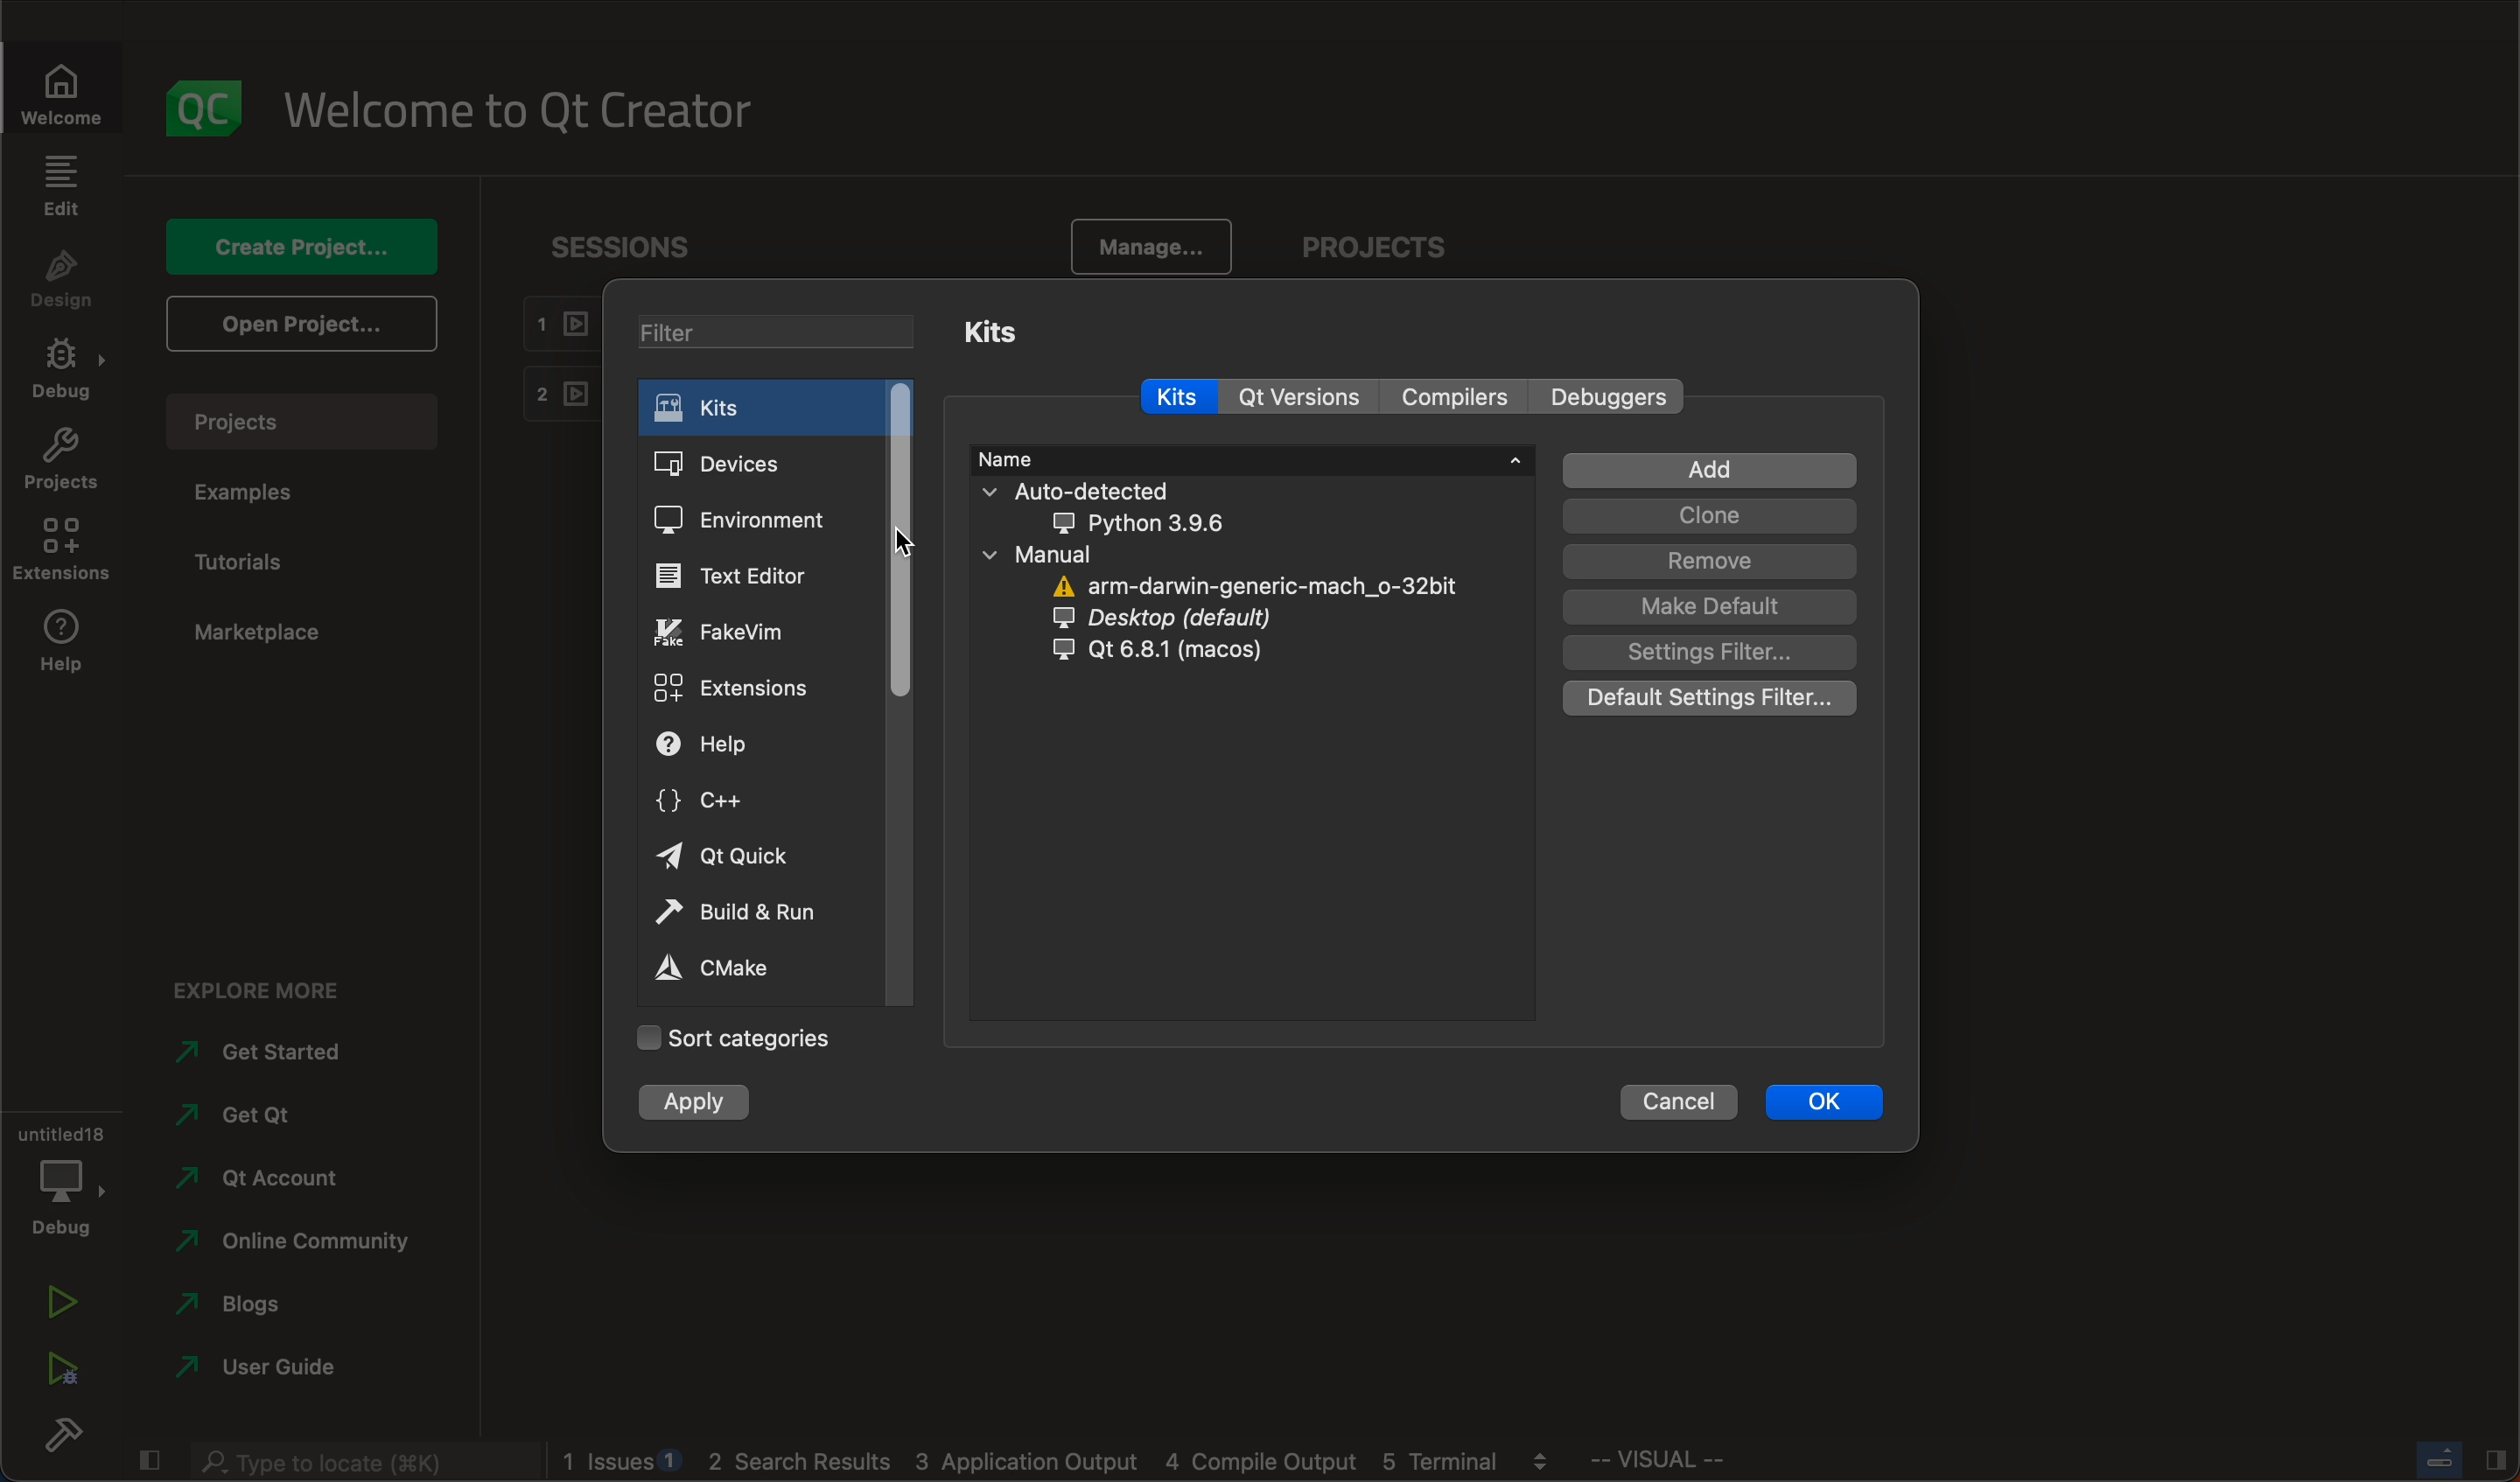 The width and height of the screenshot is (2520, 1482). I want to click on design, so click(67, 279).